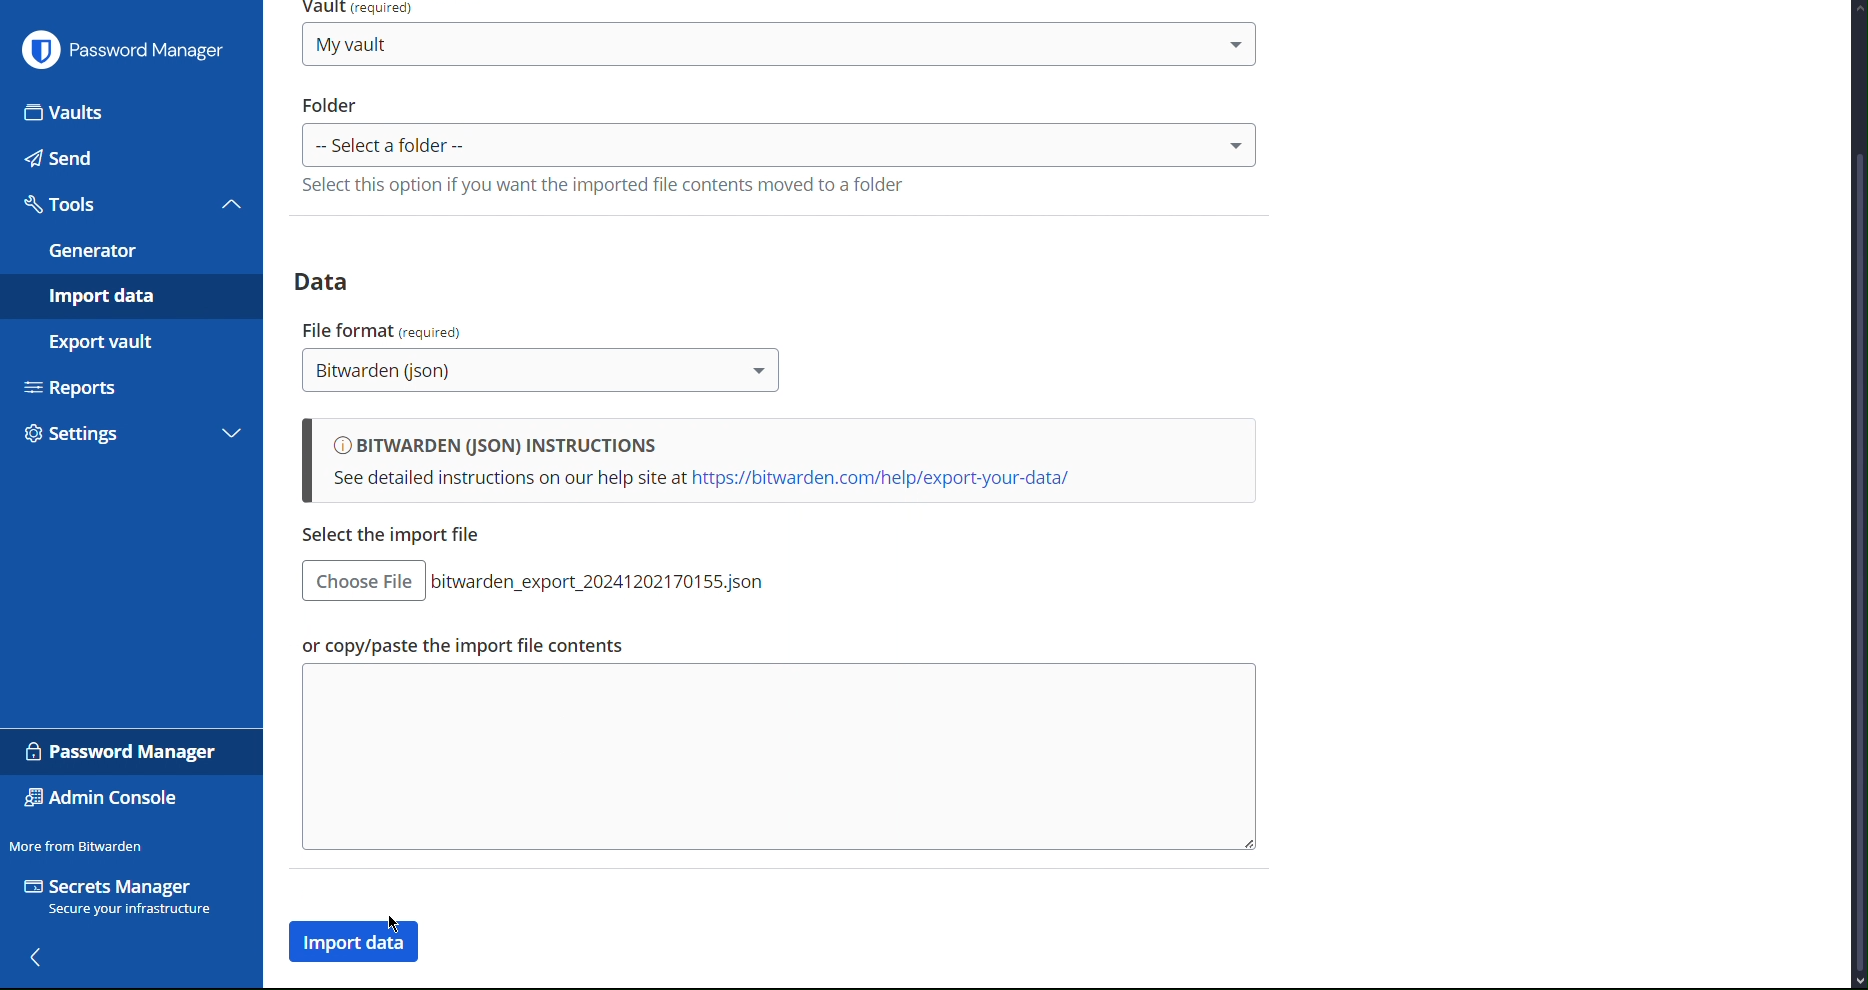 The image size is (1868, 990). I want to click on Secrets Manager, so click(122, 899).